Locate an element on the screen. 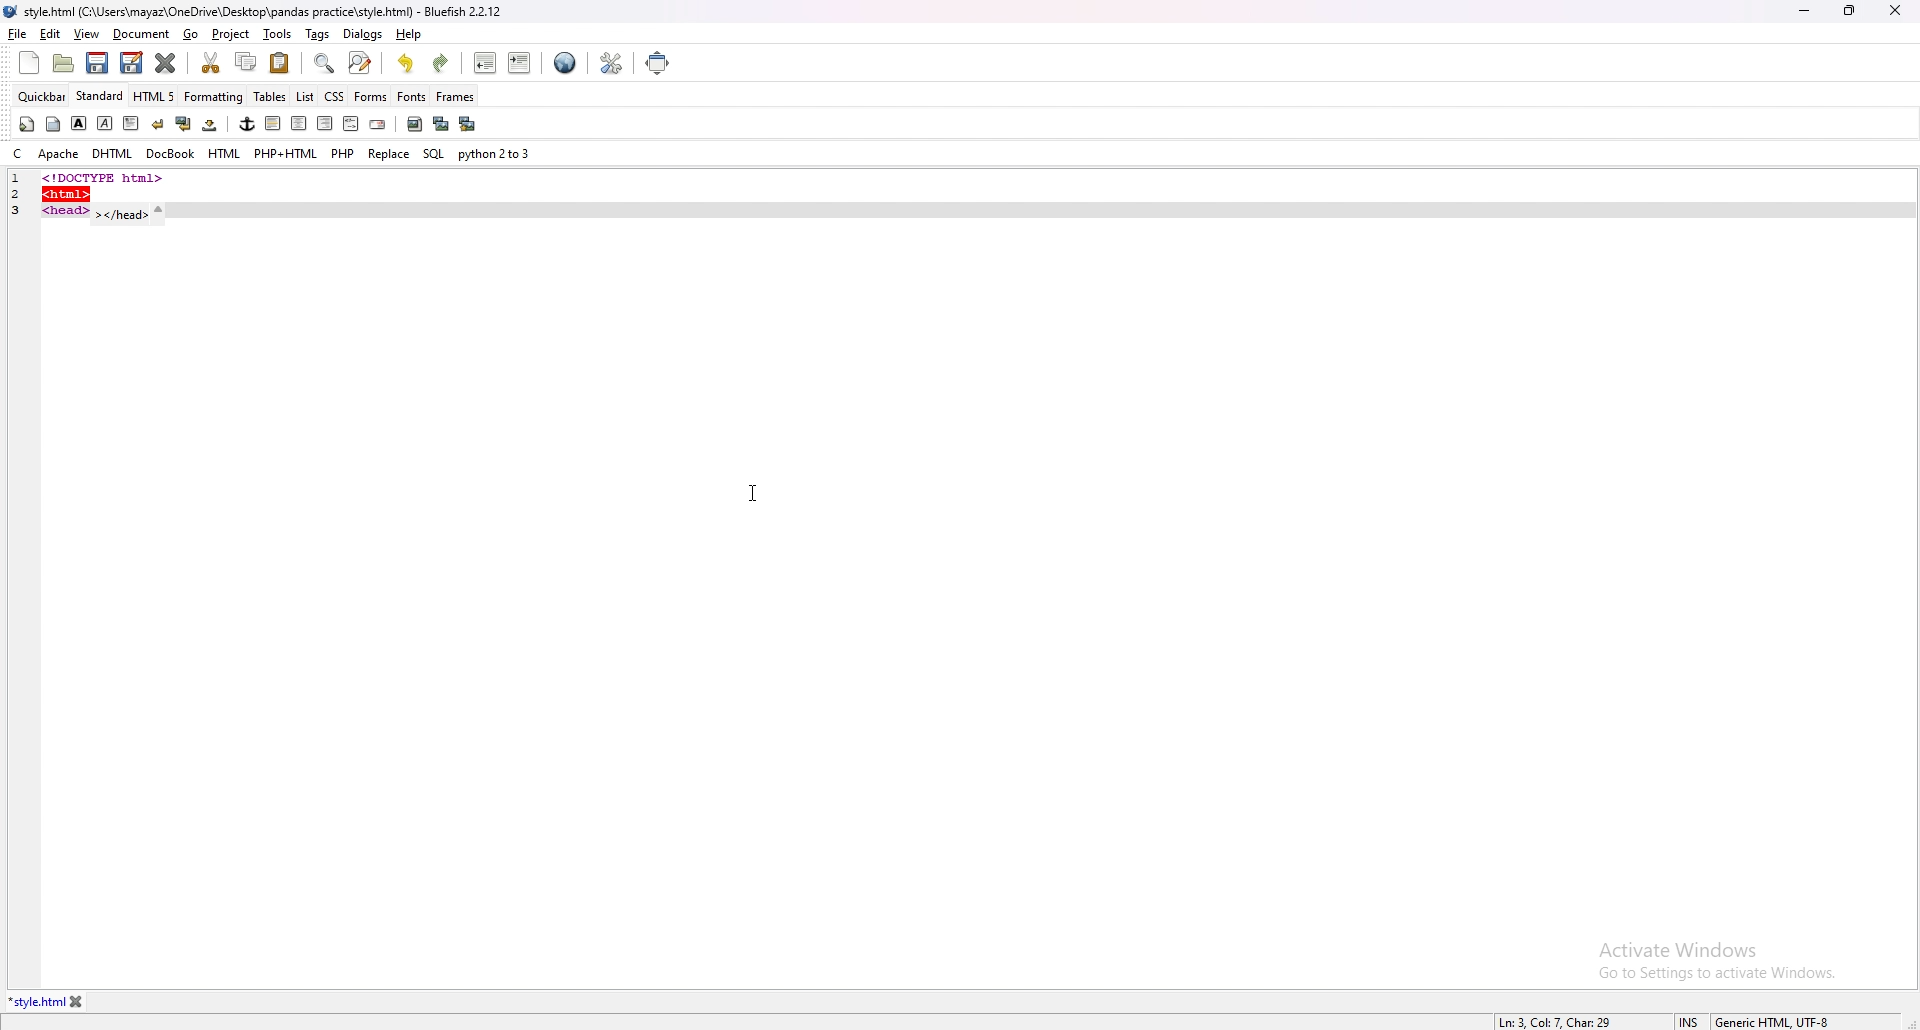 Image resolution: width=1920 pixels, height=1030 pixels. forms is located at coordinates (371, 95).